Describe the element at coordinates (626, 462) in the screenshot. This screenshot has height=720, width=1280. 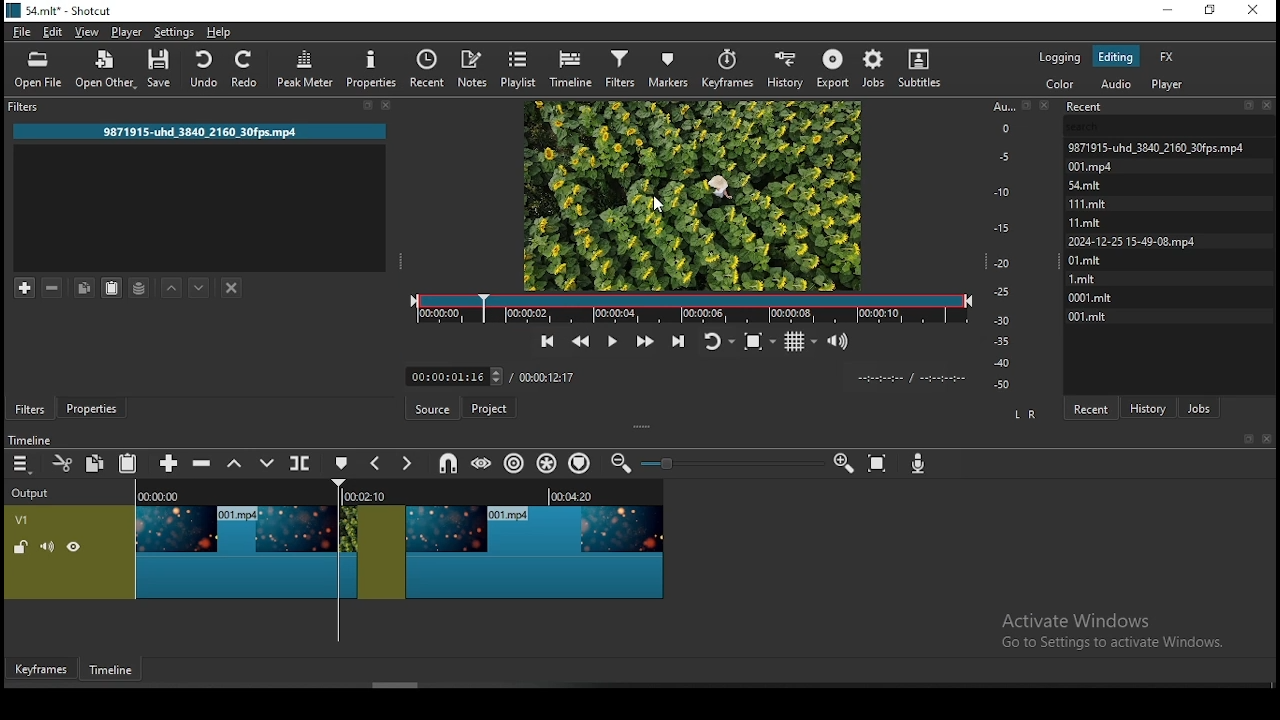
I see `zoom timeline in` at that location.